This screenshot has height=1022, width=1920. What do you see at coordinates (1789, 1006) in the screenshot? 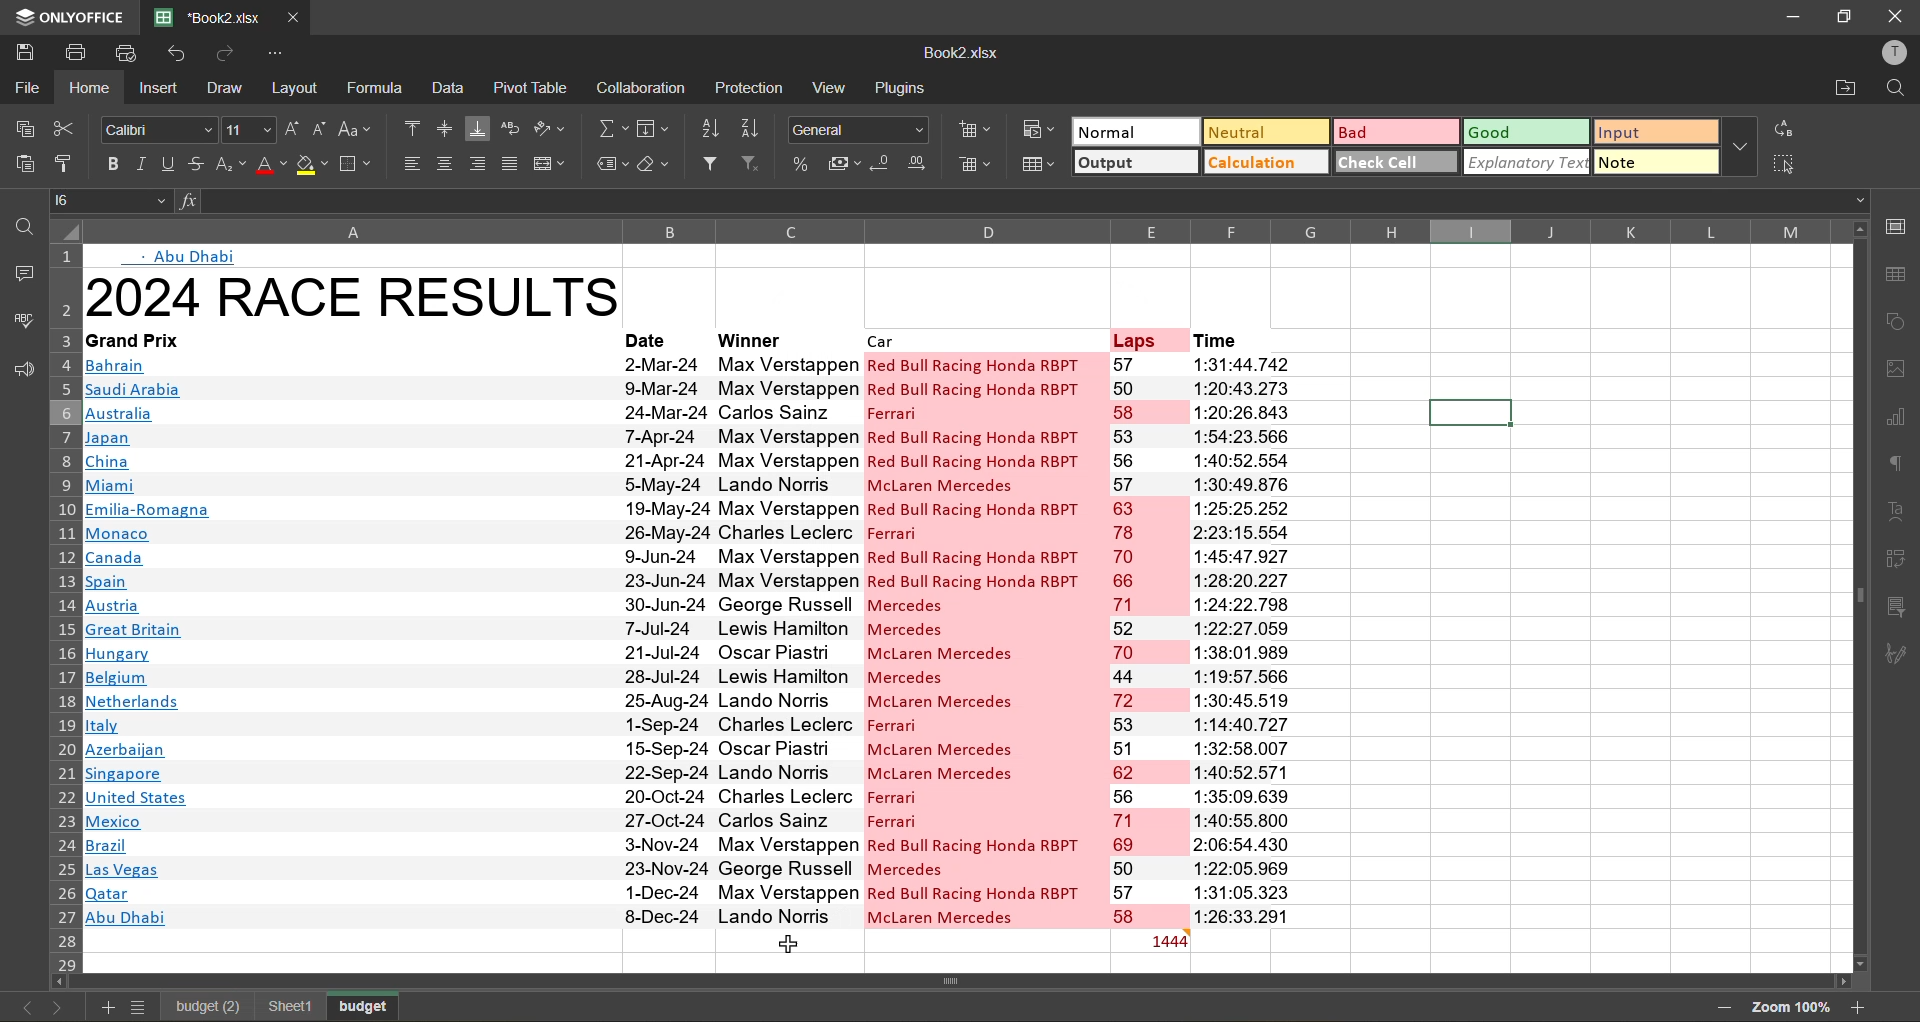
I see `zoom factor` at bounding box center [1789, 1006].